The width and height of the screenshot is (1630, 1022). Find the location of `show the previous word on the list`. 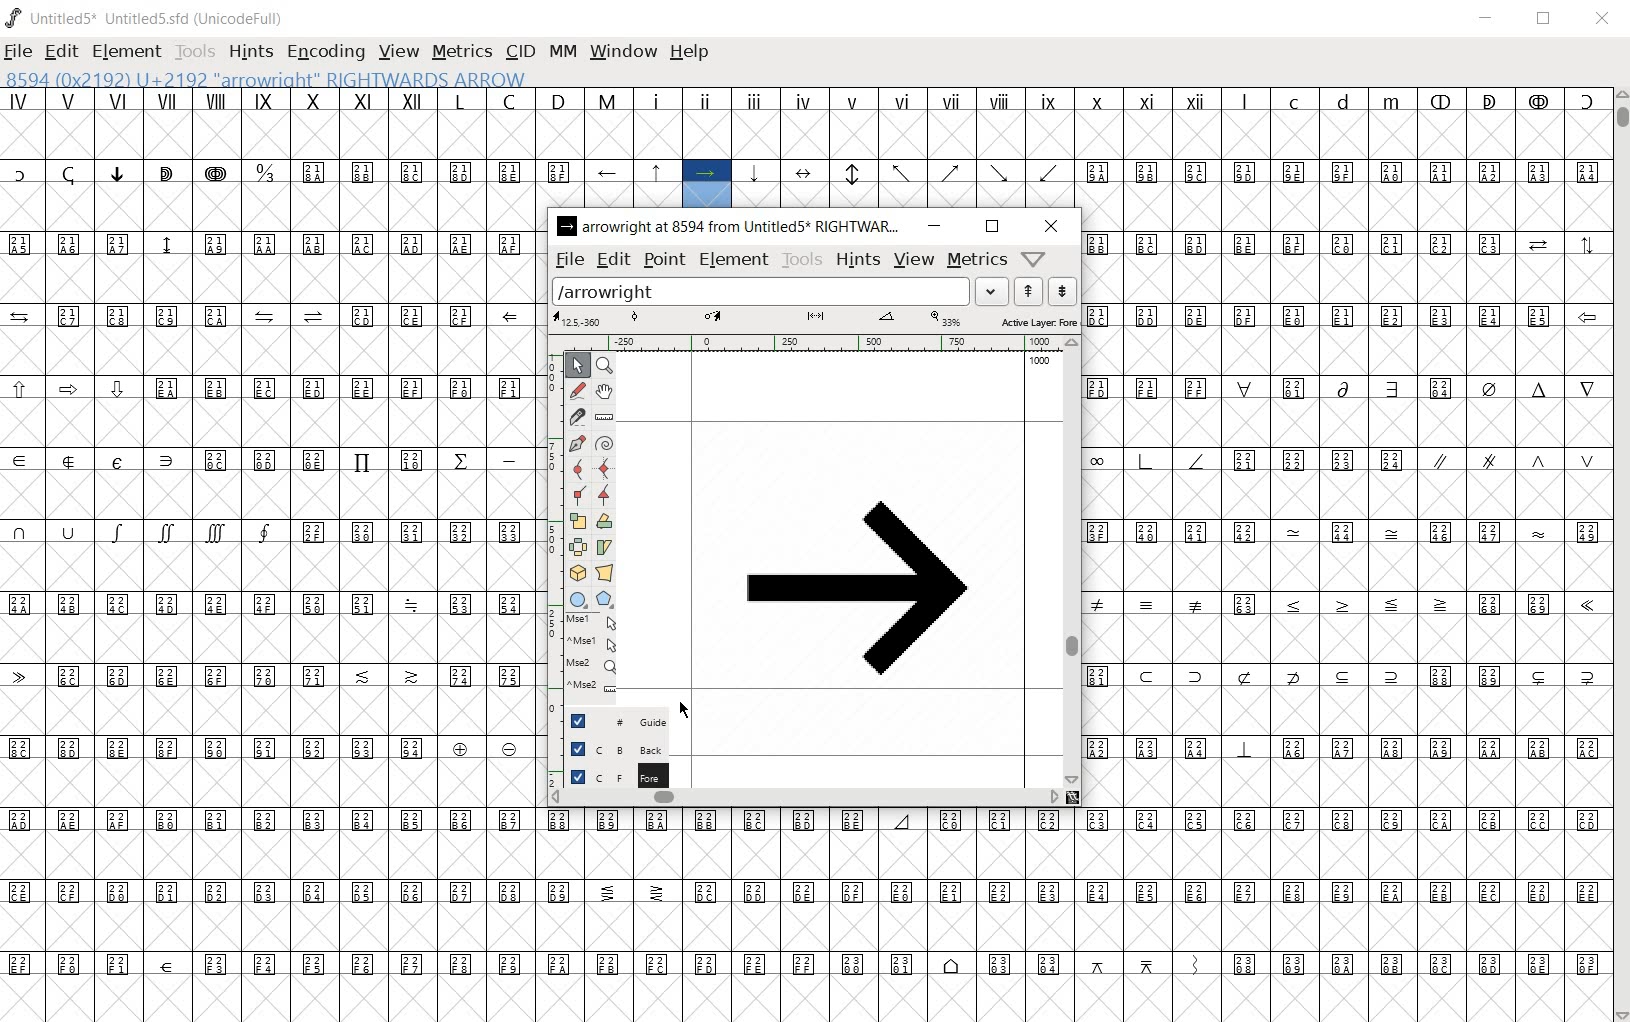

show the previous word on the list is located at coordinates (1061, 291).